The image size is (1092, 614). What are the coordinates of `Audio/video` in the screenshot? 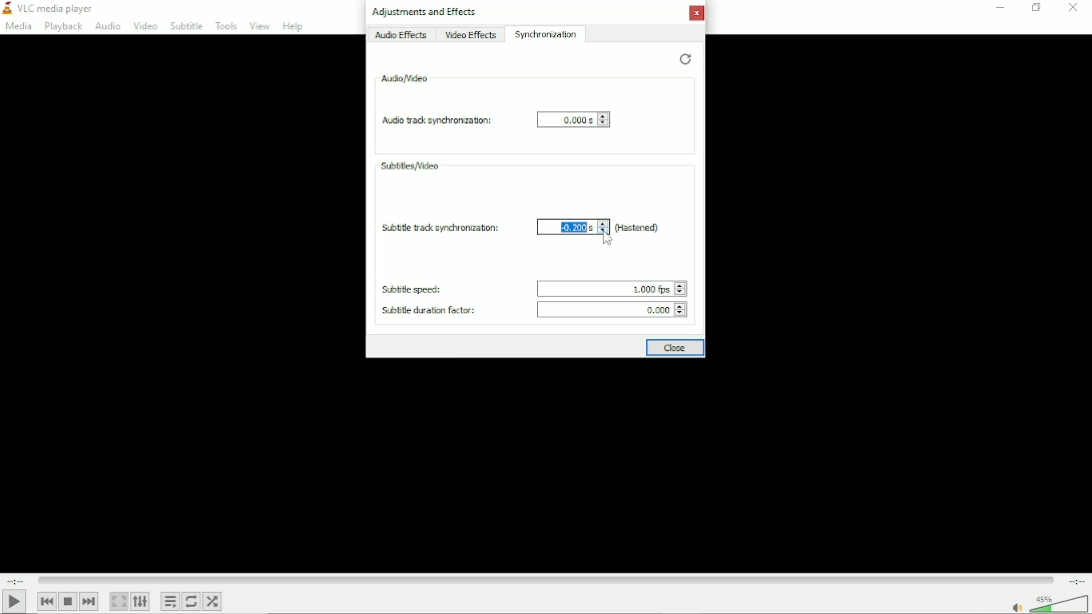 It's located at (405, 78).